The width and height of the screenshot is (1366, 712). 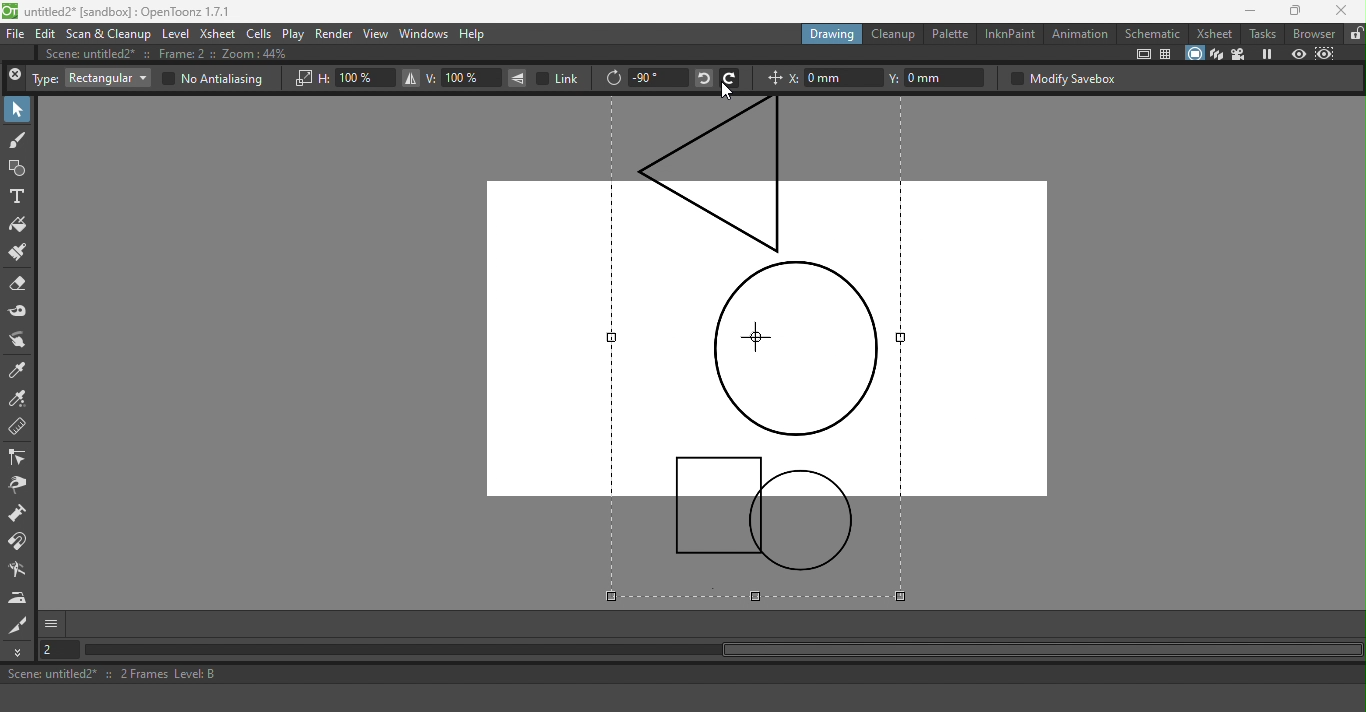 What do you see at coordinates (1268, 53) in the screenshot?
I see `Freeze` at bounding box center [1268, 53].